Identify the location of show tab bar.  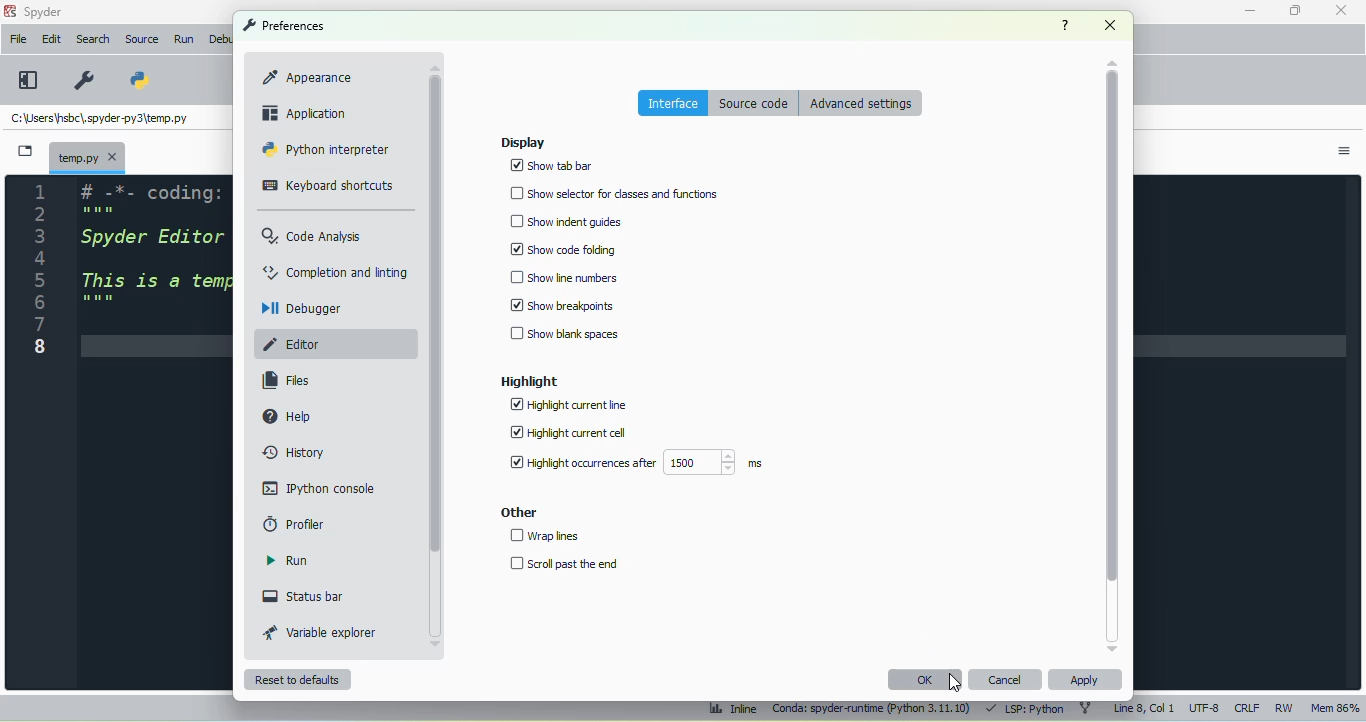
(552, 166).